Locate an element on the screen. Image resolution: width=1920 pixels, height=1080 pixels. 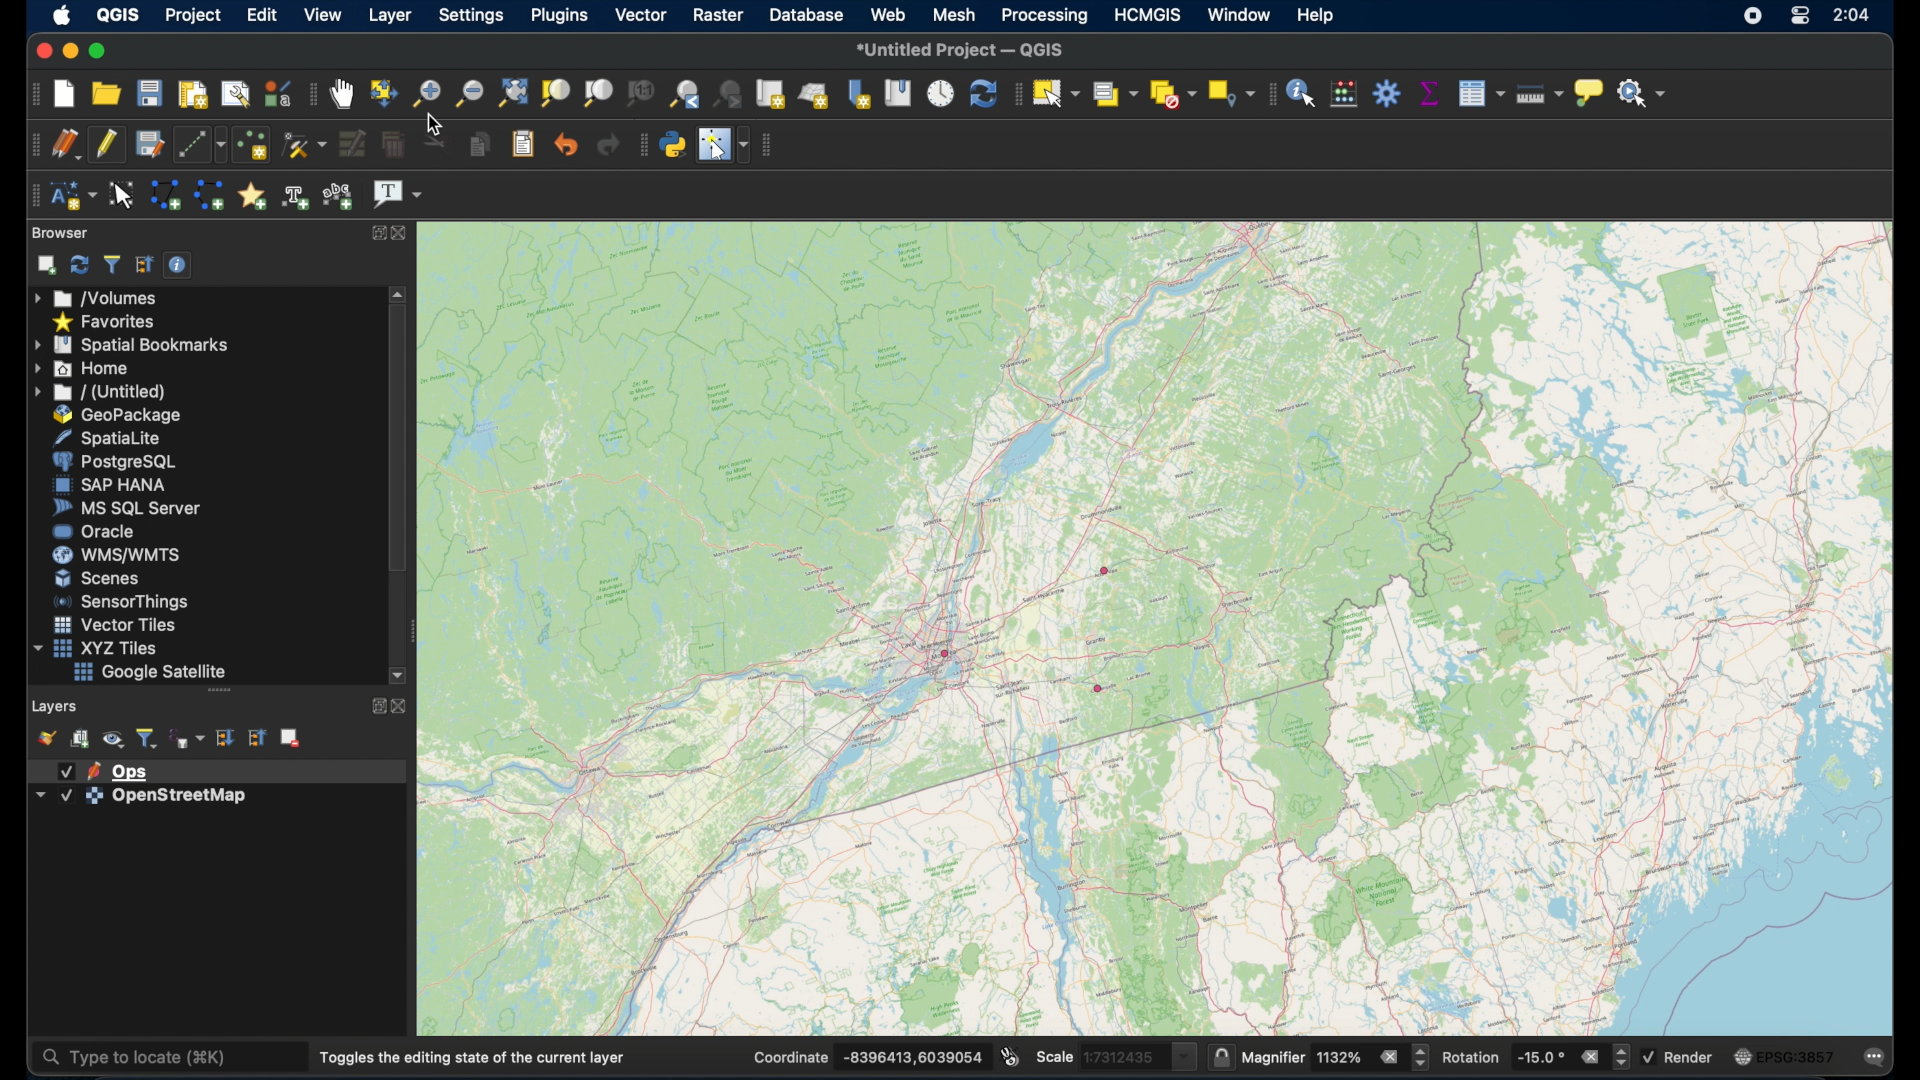
add group is located at coordinates (79, 739).